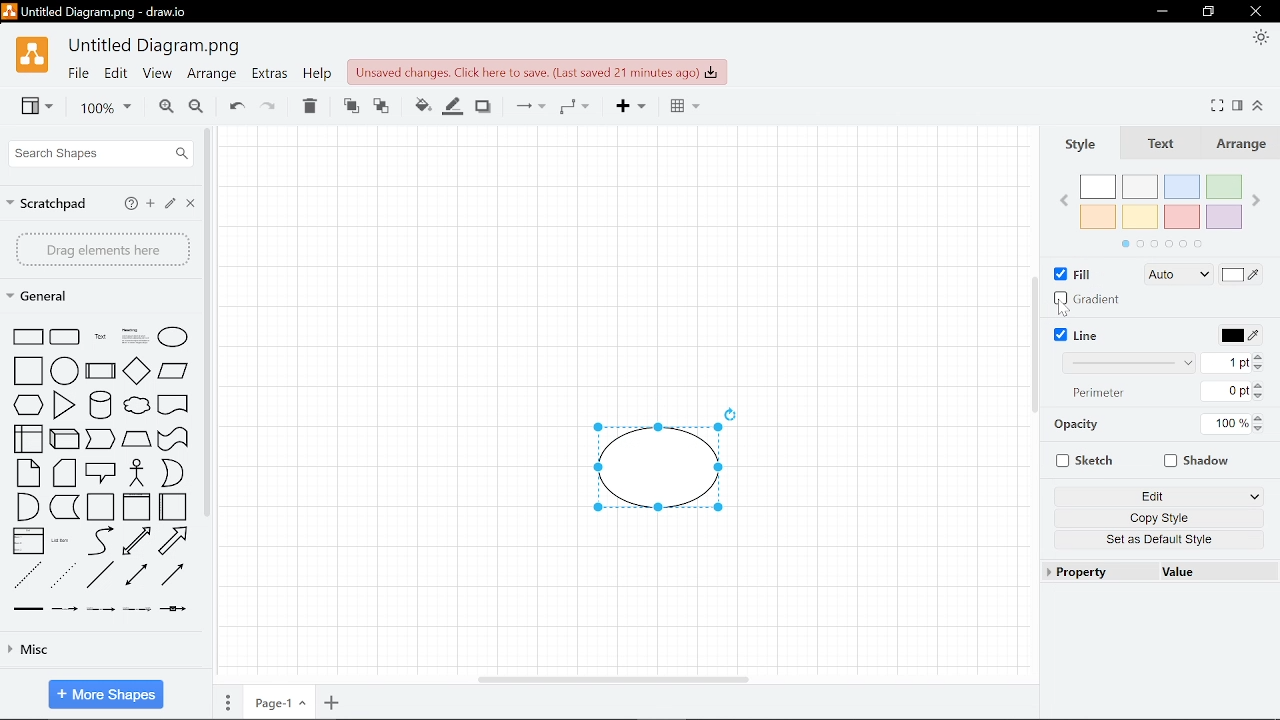  What do you see at coordinates (32, 56) in the screenshot?
I see `Draw.io logo` at bounding box center [32, 56].